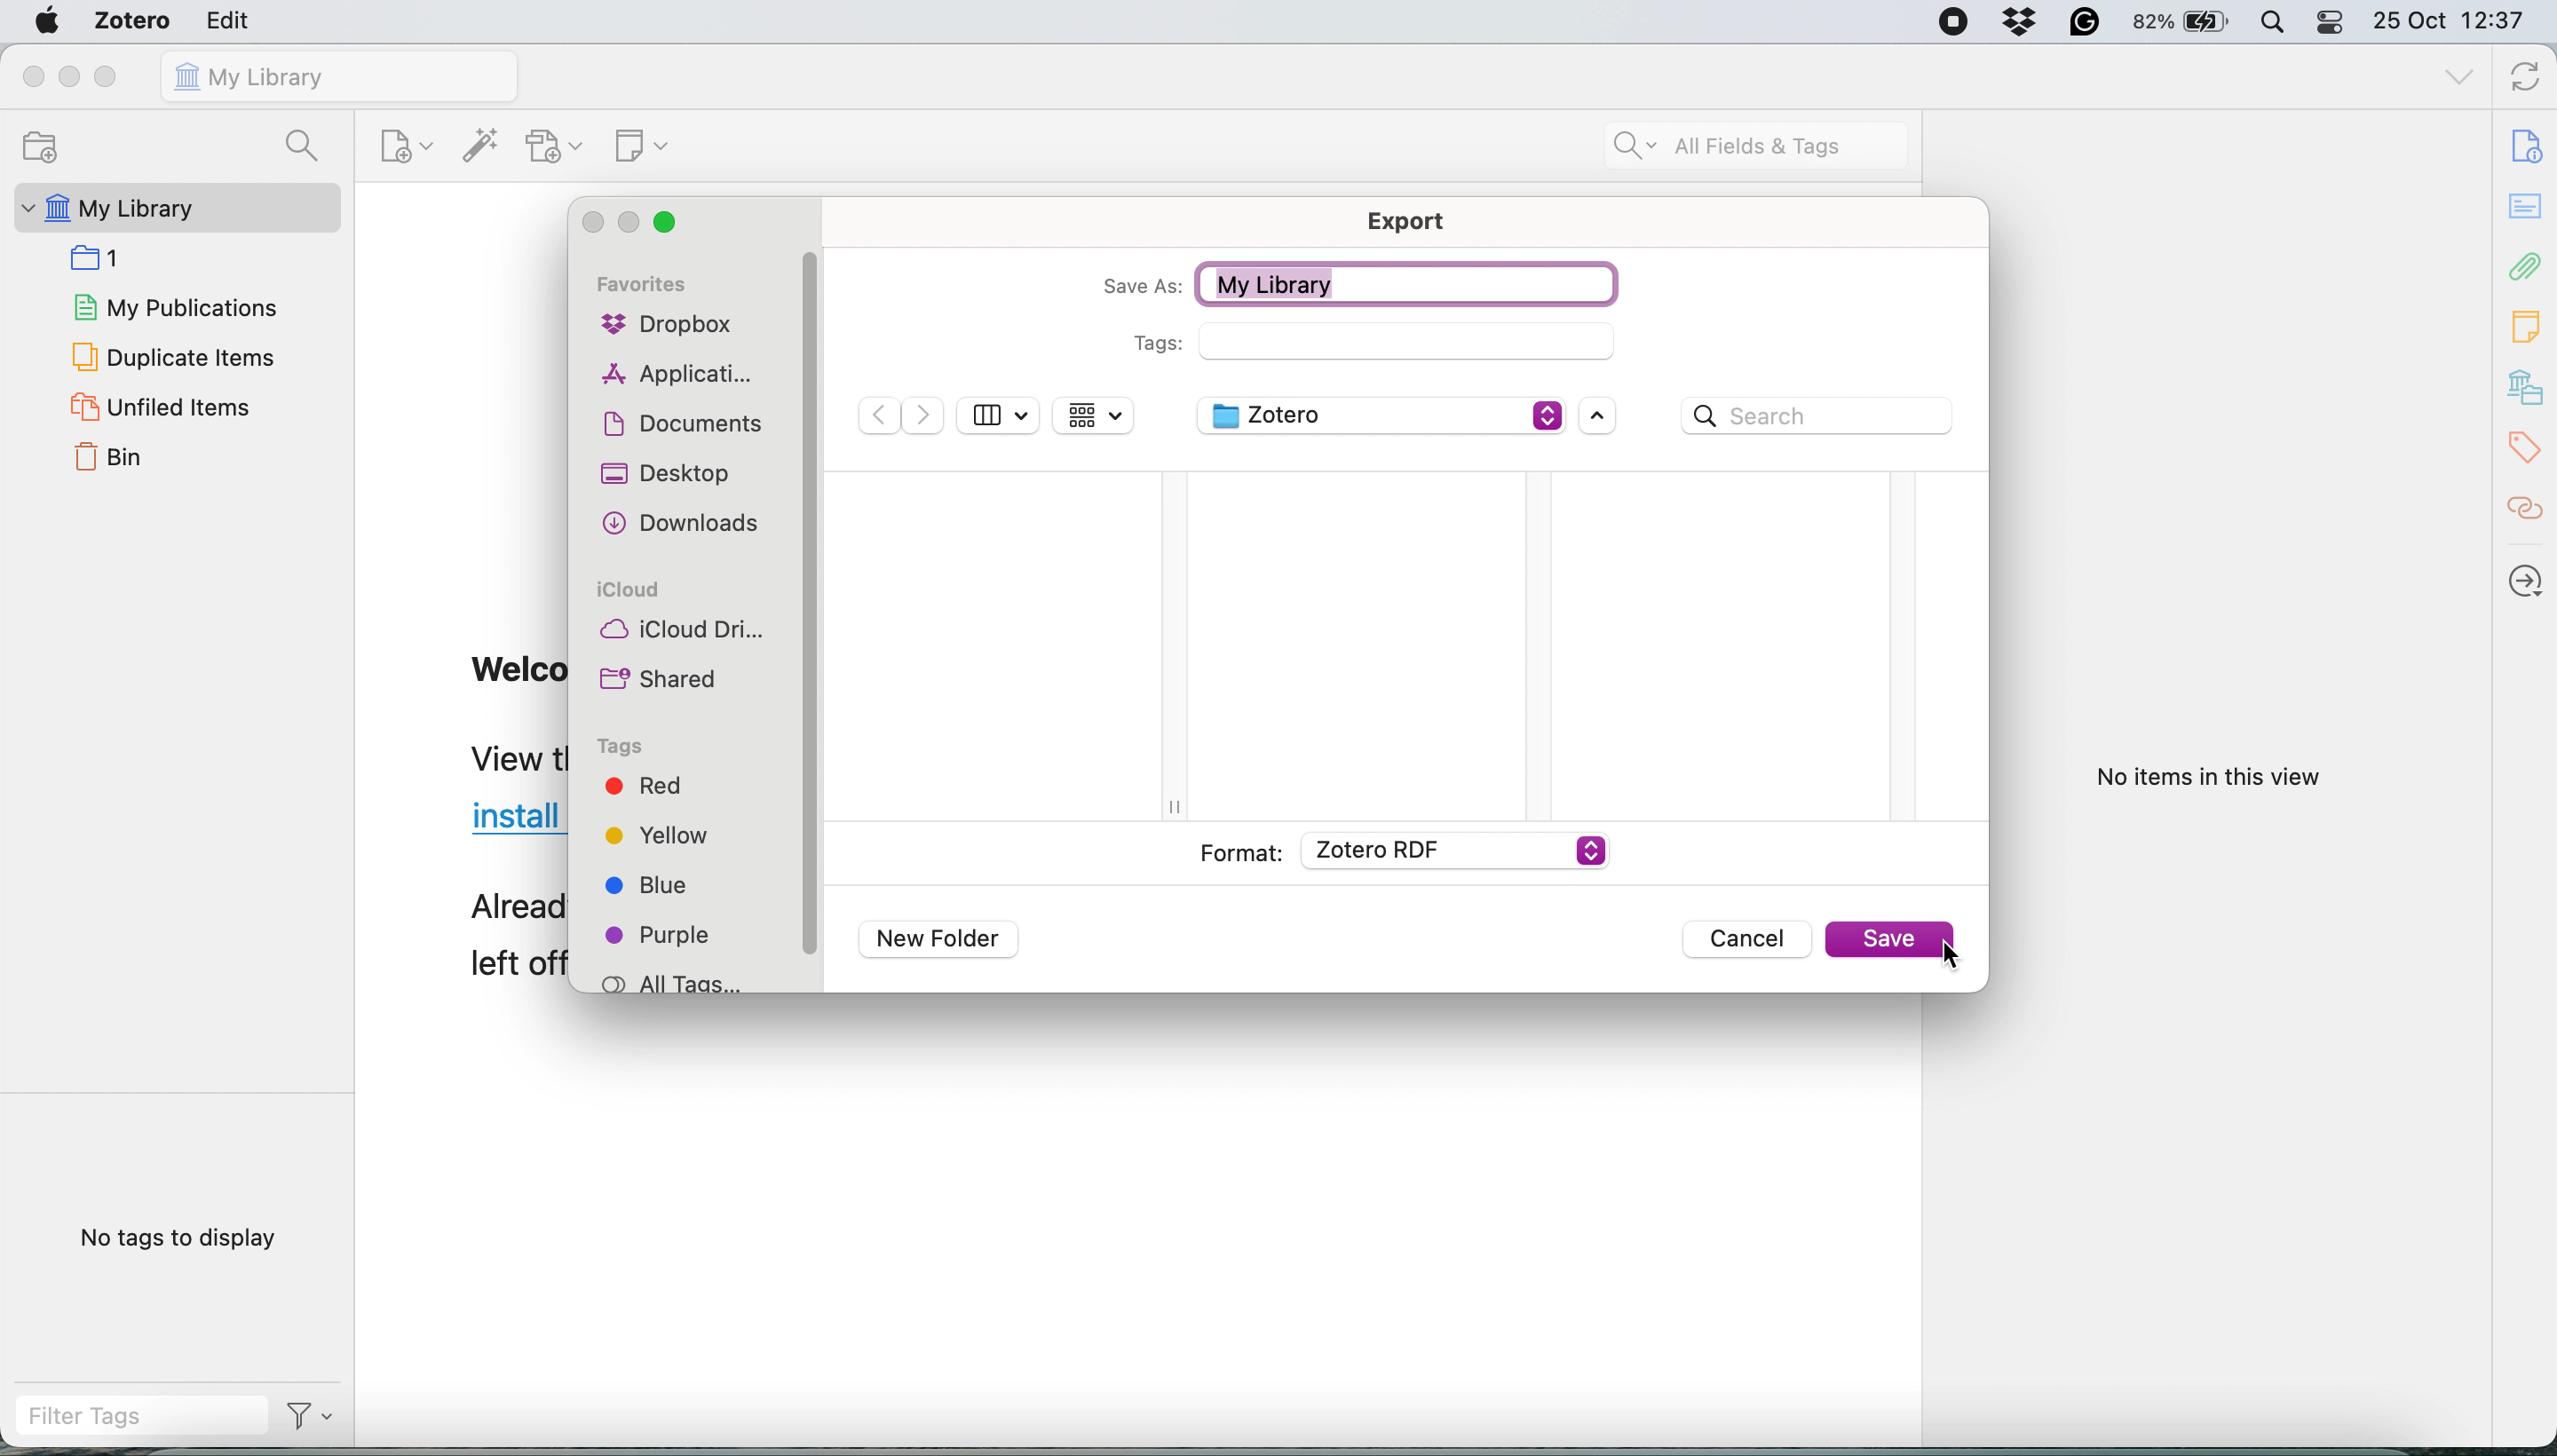 This screenshot has height=1456, width=2557. Describe the element at coordinates (1355, 282) in the screenshot. I see `Save As: My Library` at that location.